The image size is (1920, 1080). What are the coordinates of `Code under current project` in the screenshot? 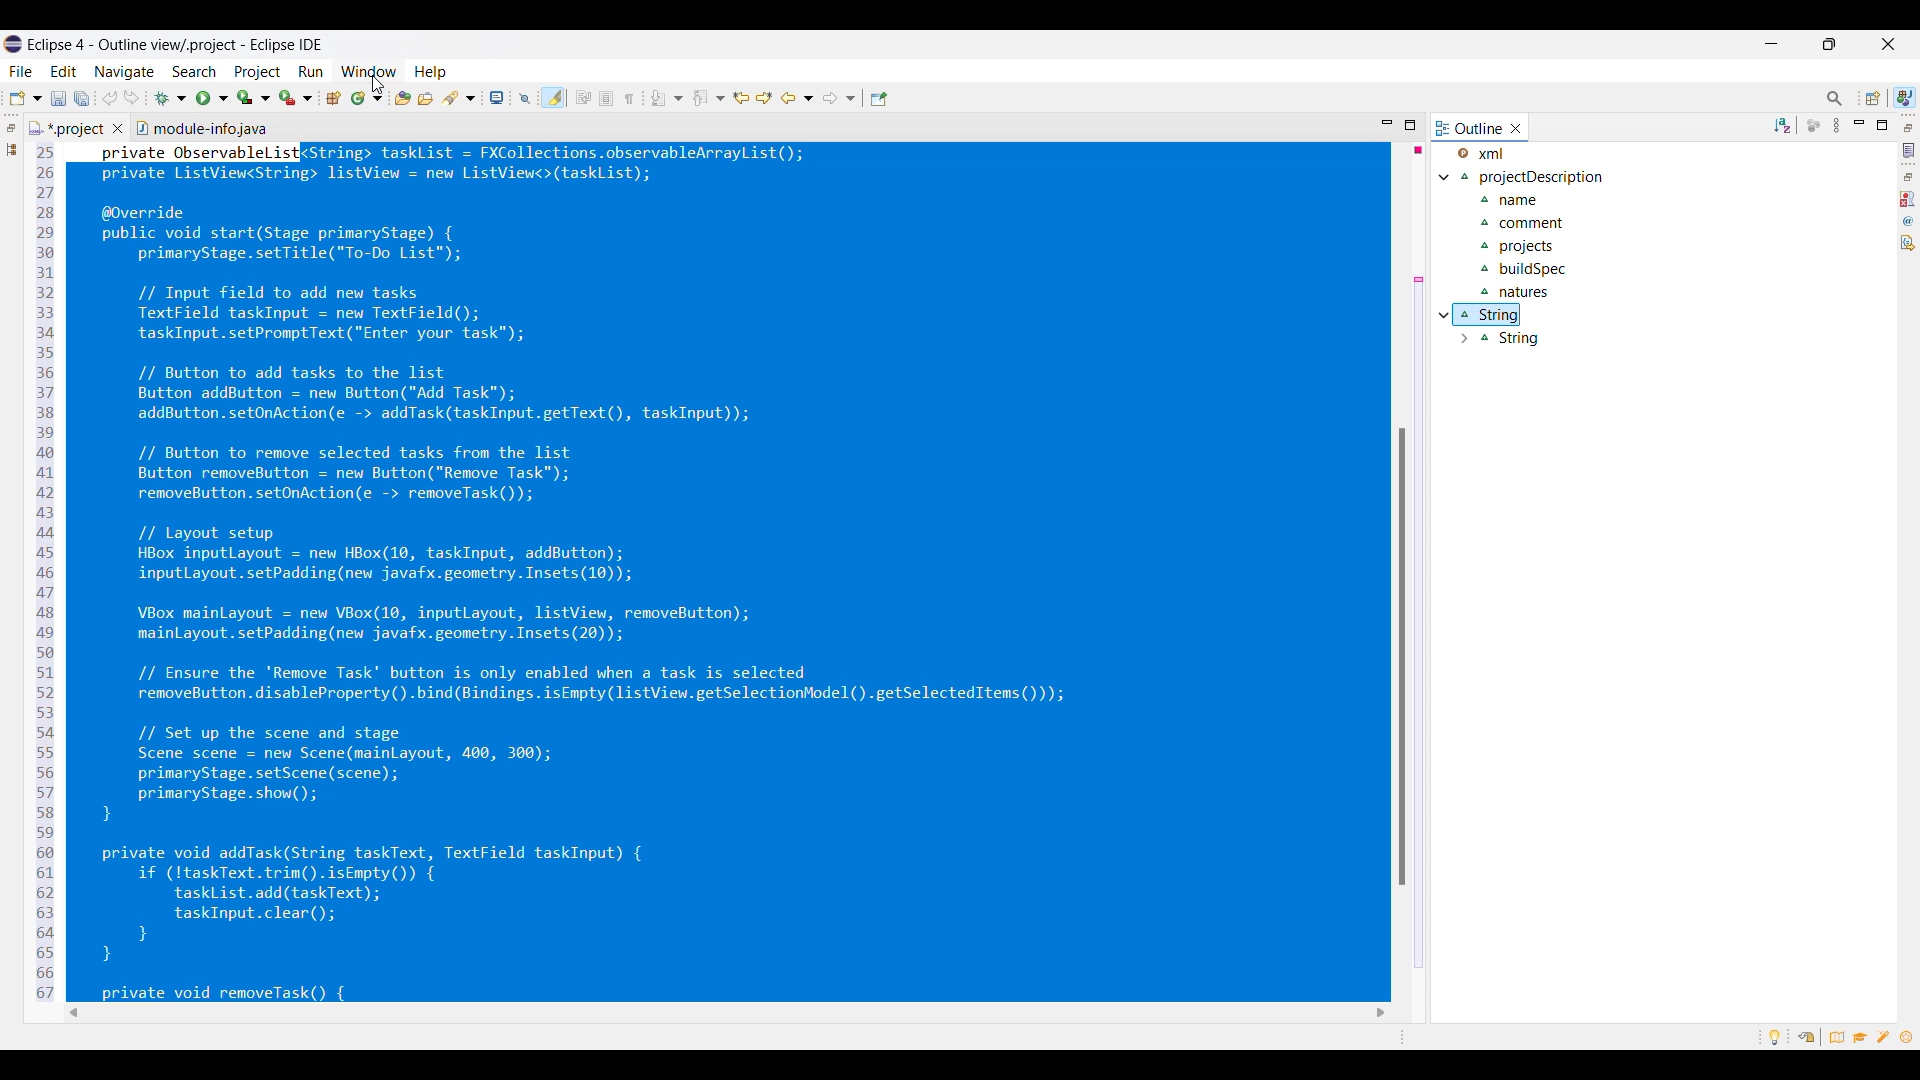 It's located at (1541, 259).